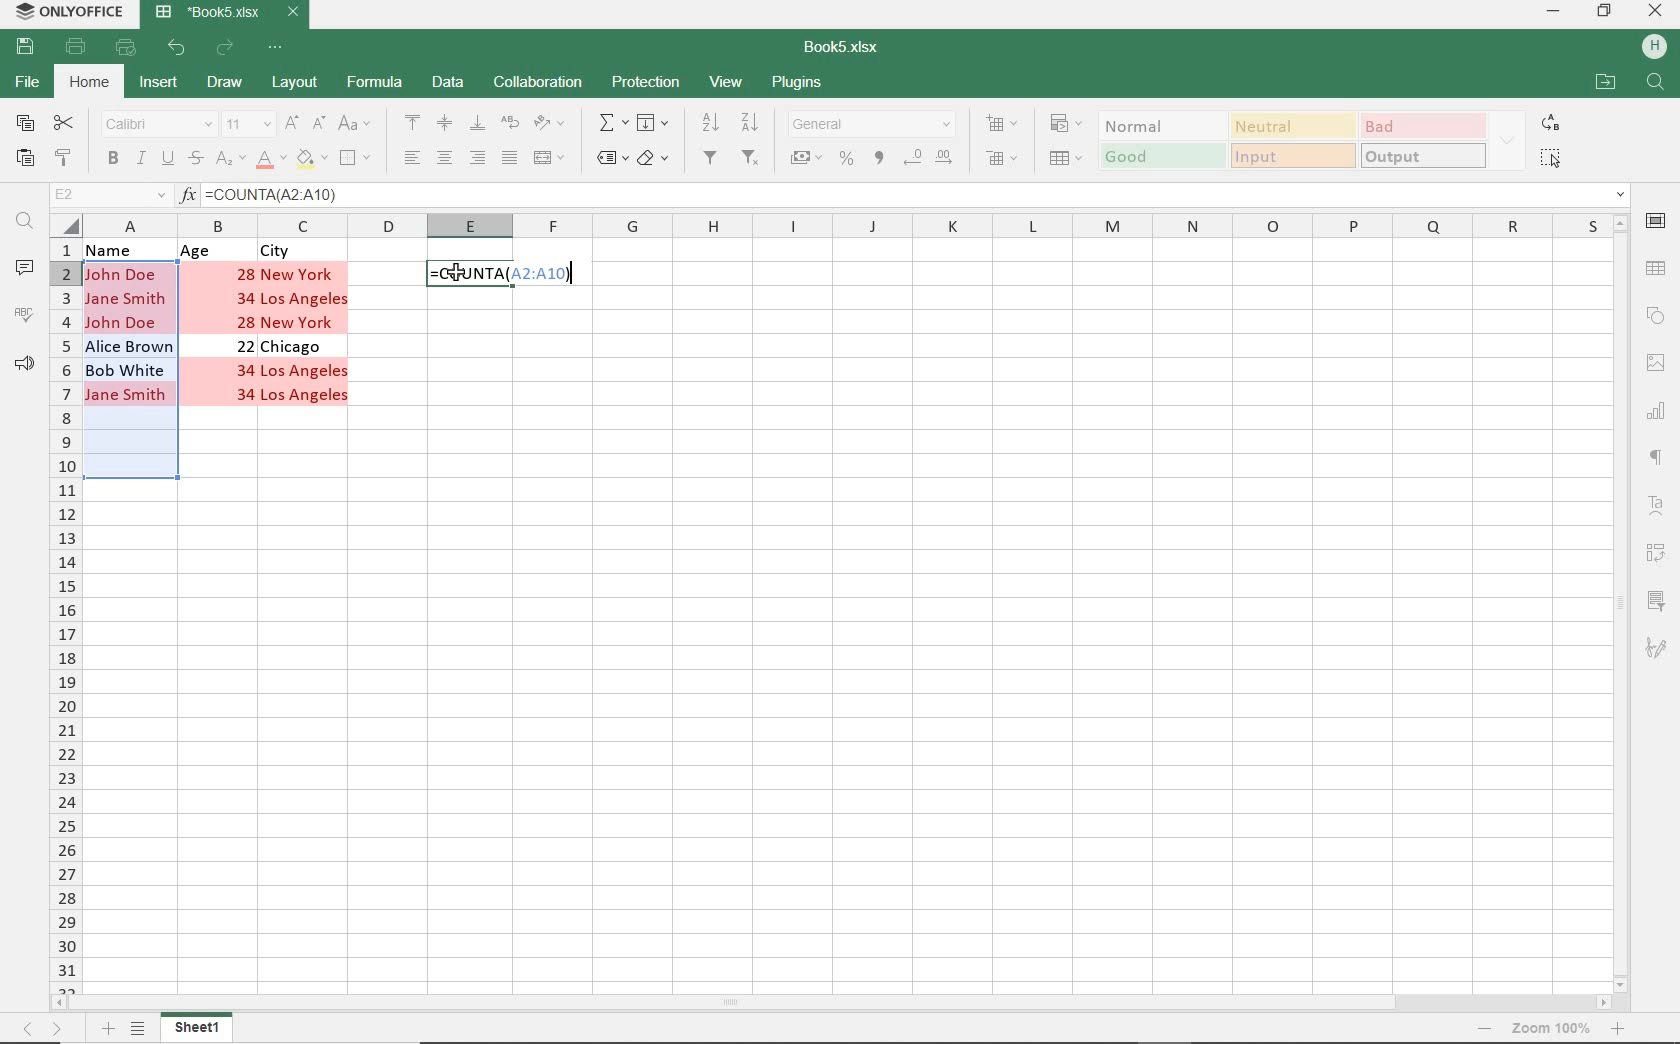 The height and width of the screenshot is (1044, 1680). Describe the element at coordinates (88, 83) in the screenshot. I see `HOME` at that location.